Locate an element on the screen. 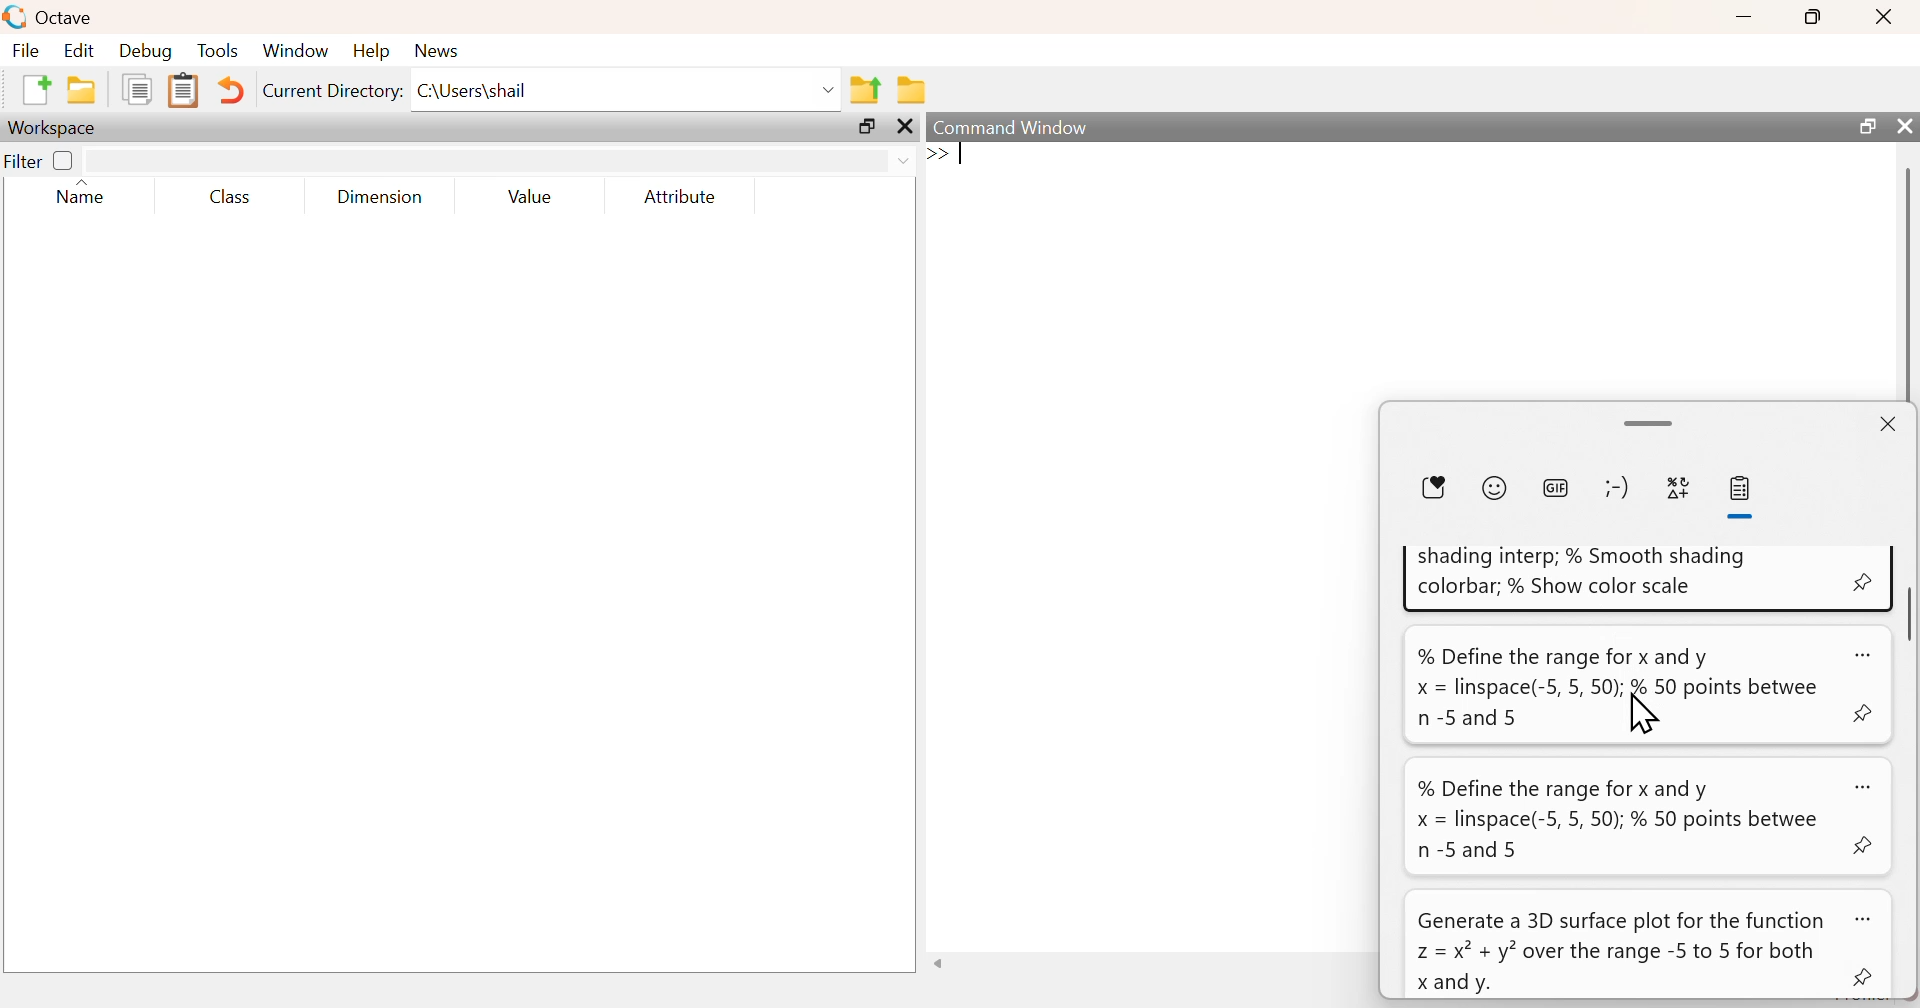 The width and height of the screenshot is (1920, 1008). Debug is located at coordinates (146, 50).